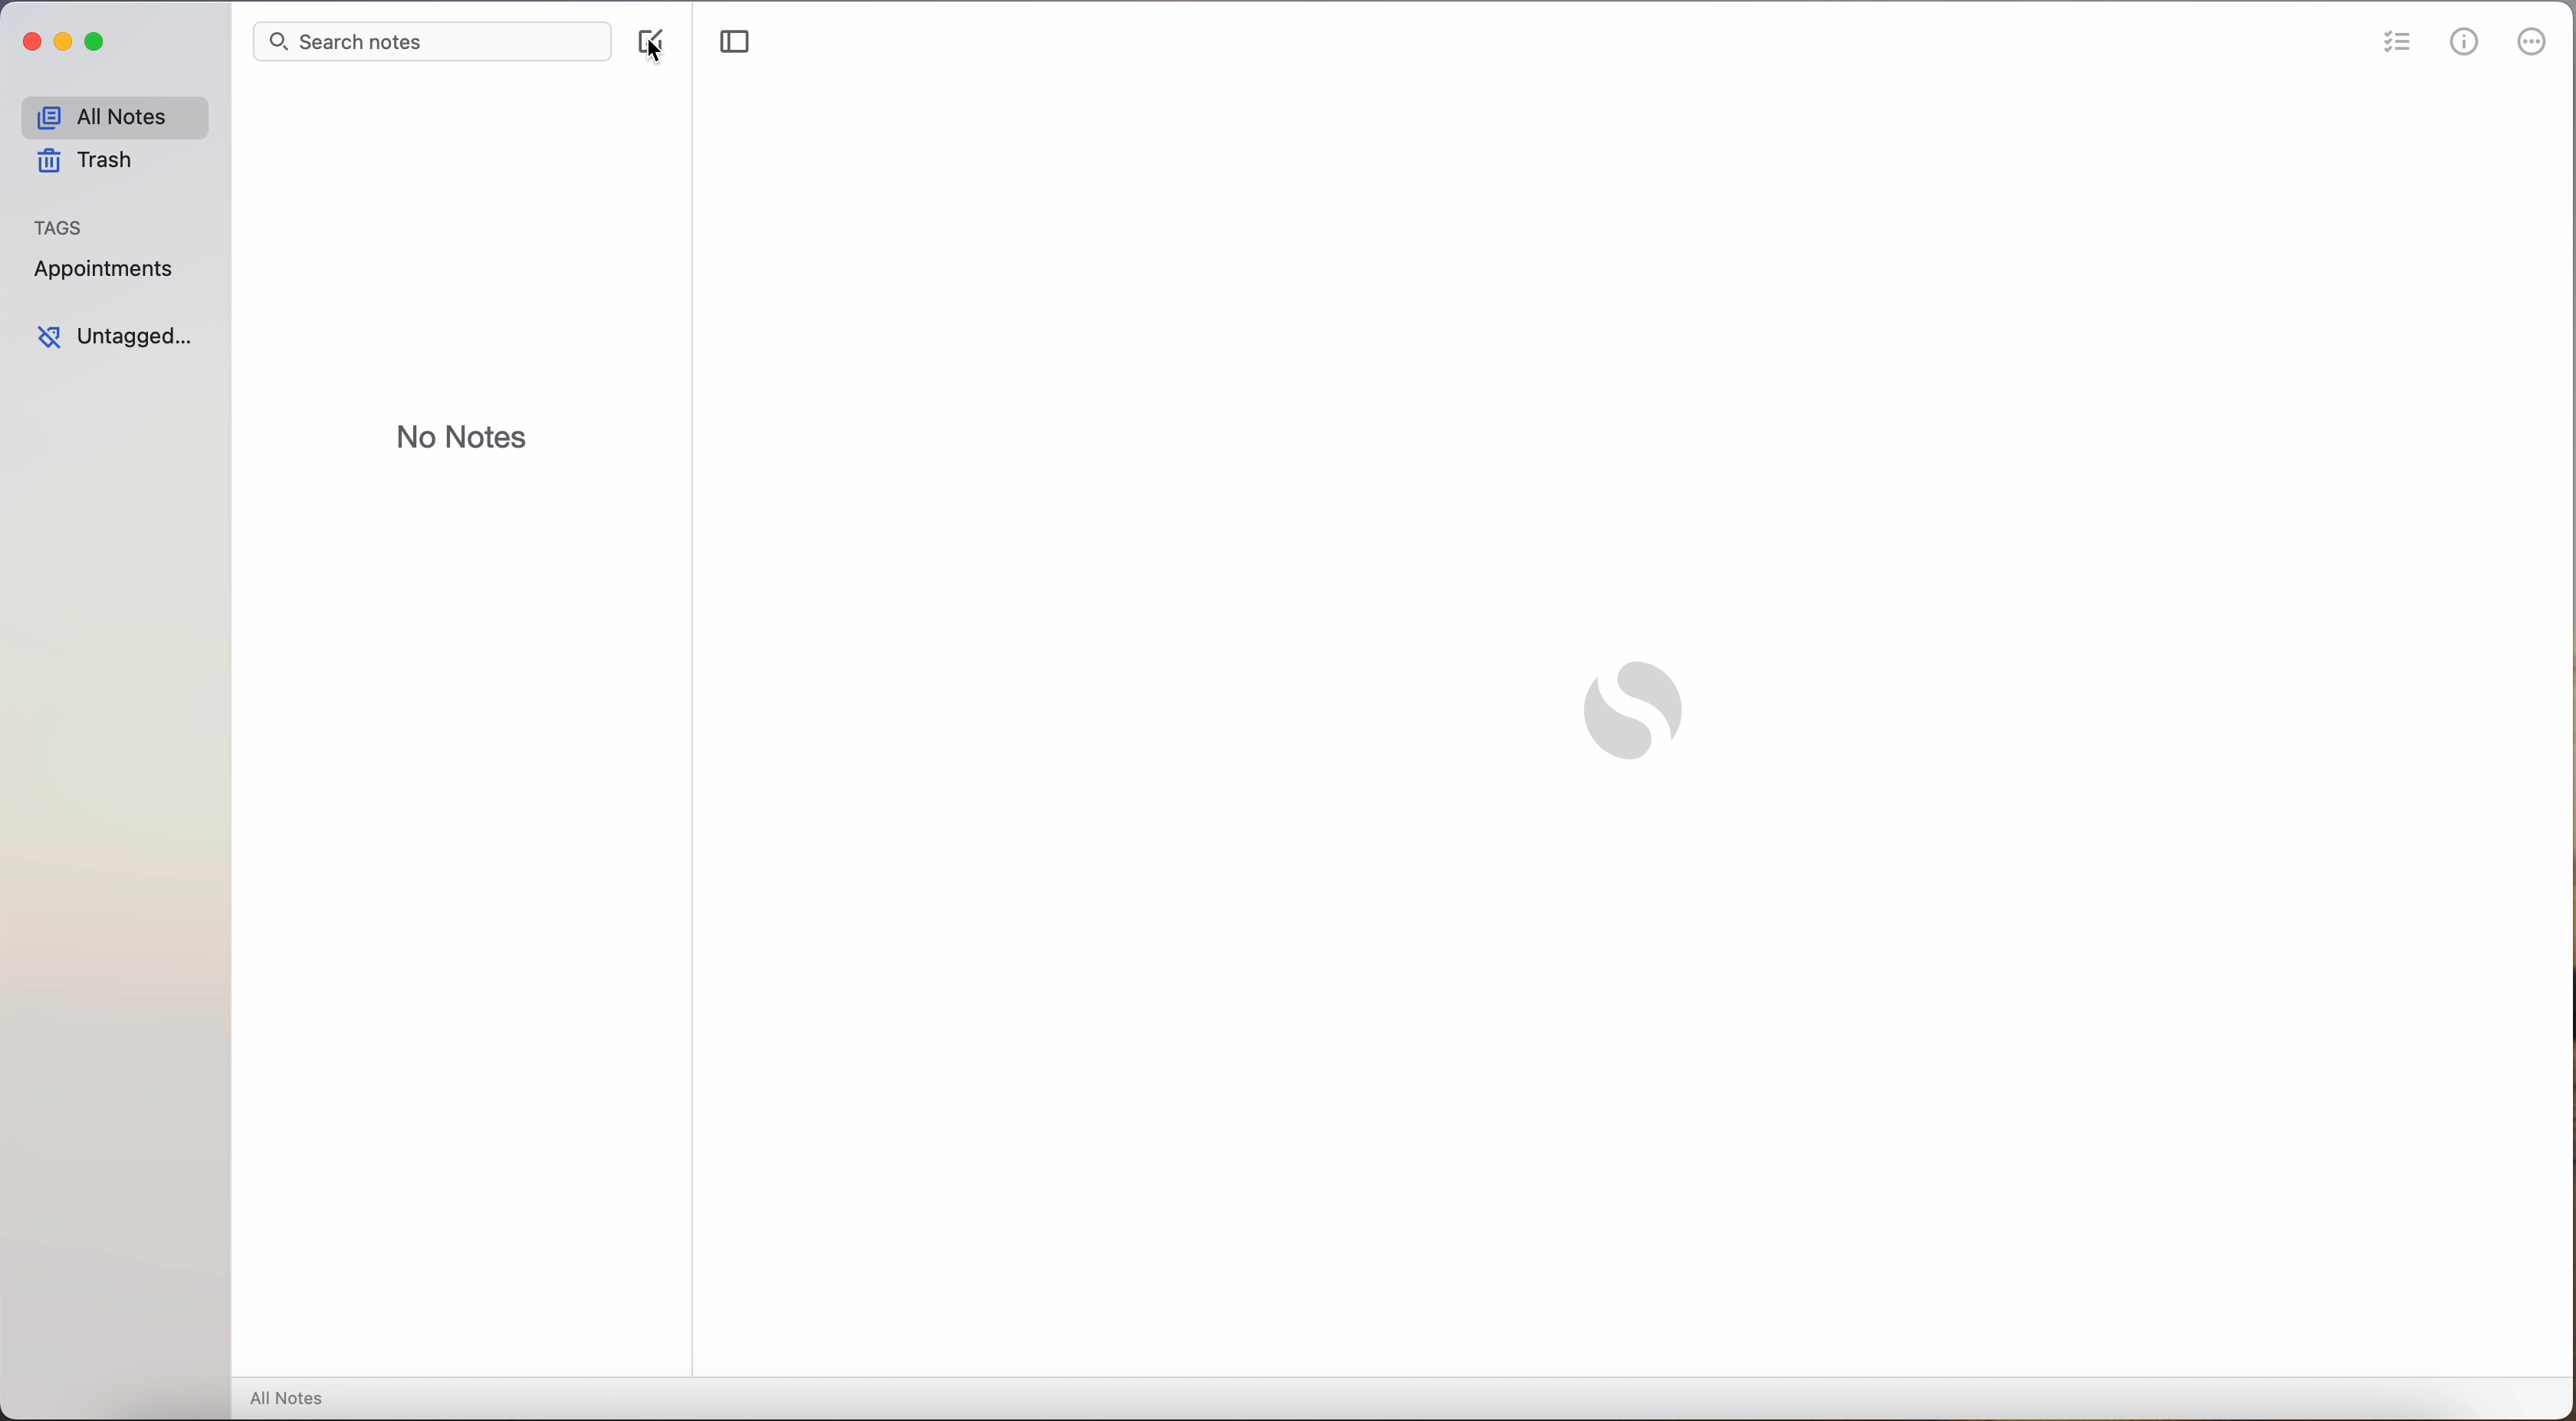 The image size is (2576, 1421). I want to click on untagged, so click(117, 336).